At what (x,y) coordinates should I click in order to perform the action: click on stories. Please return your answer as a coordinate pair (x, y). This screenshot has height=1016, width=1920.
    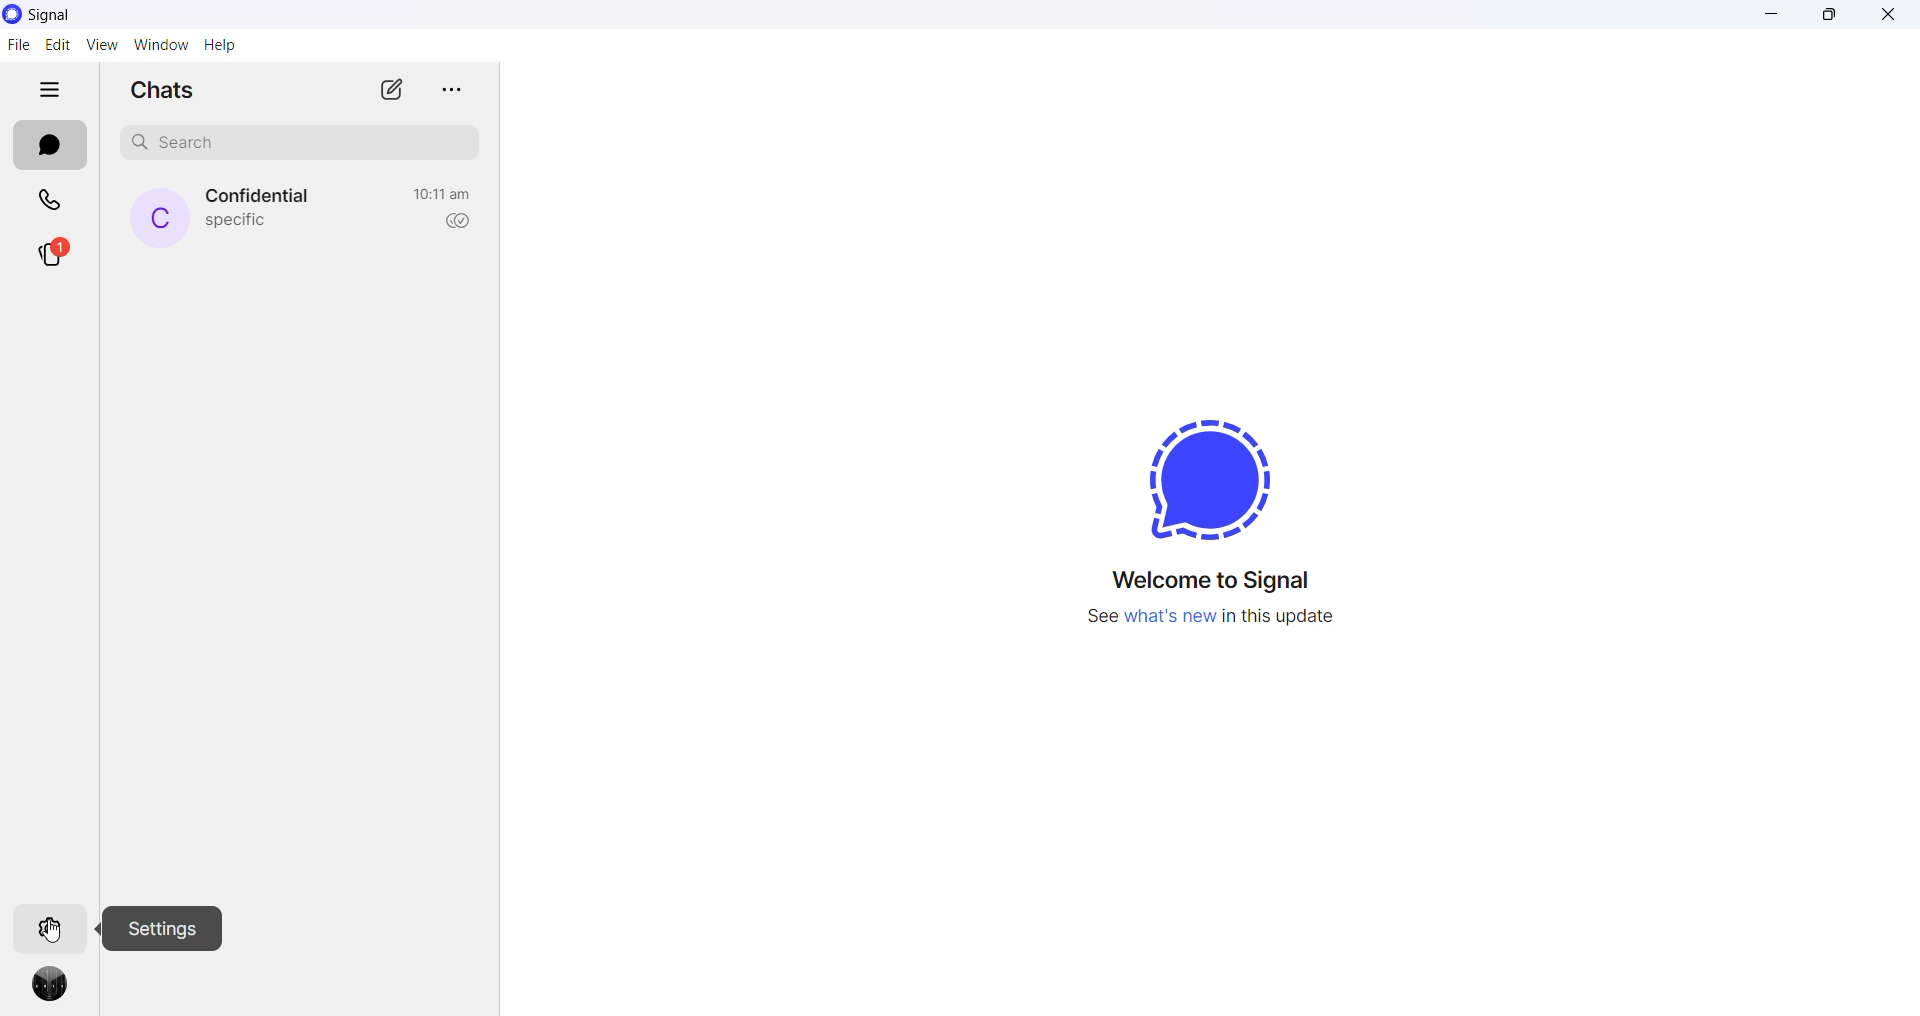
    Looking at the image, I should click on (53, 257).